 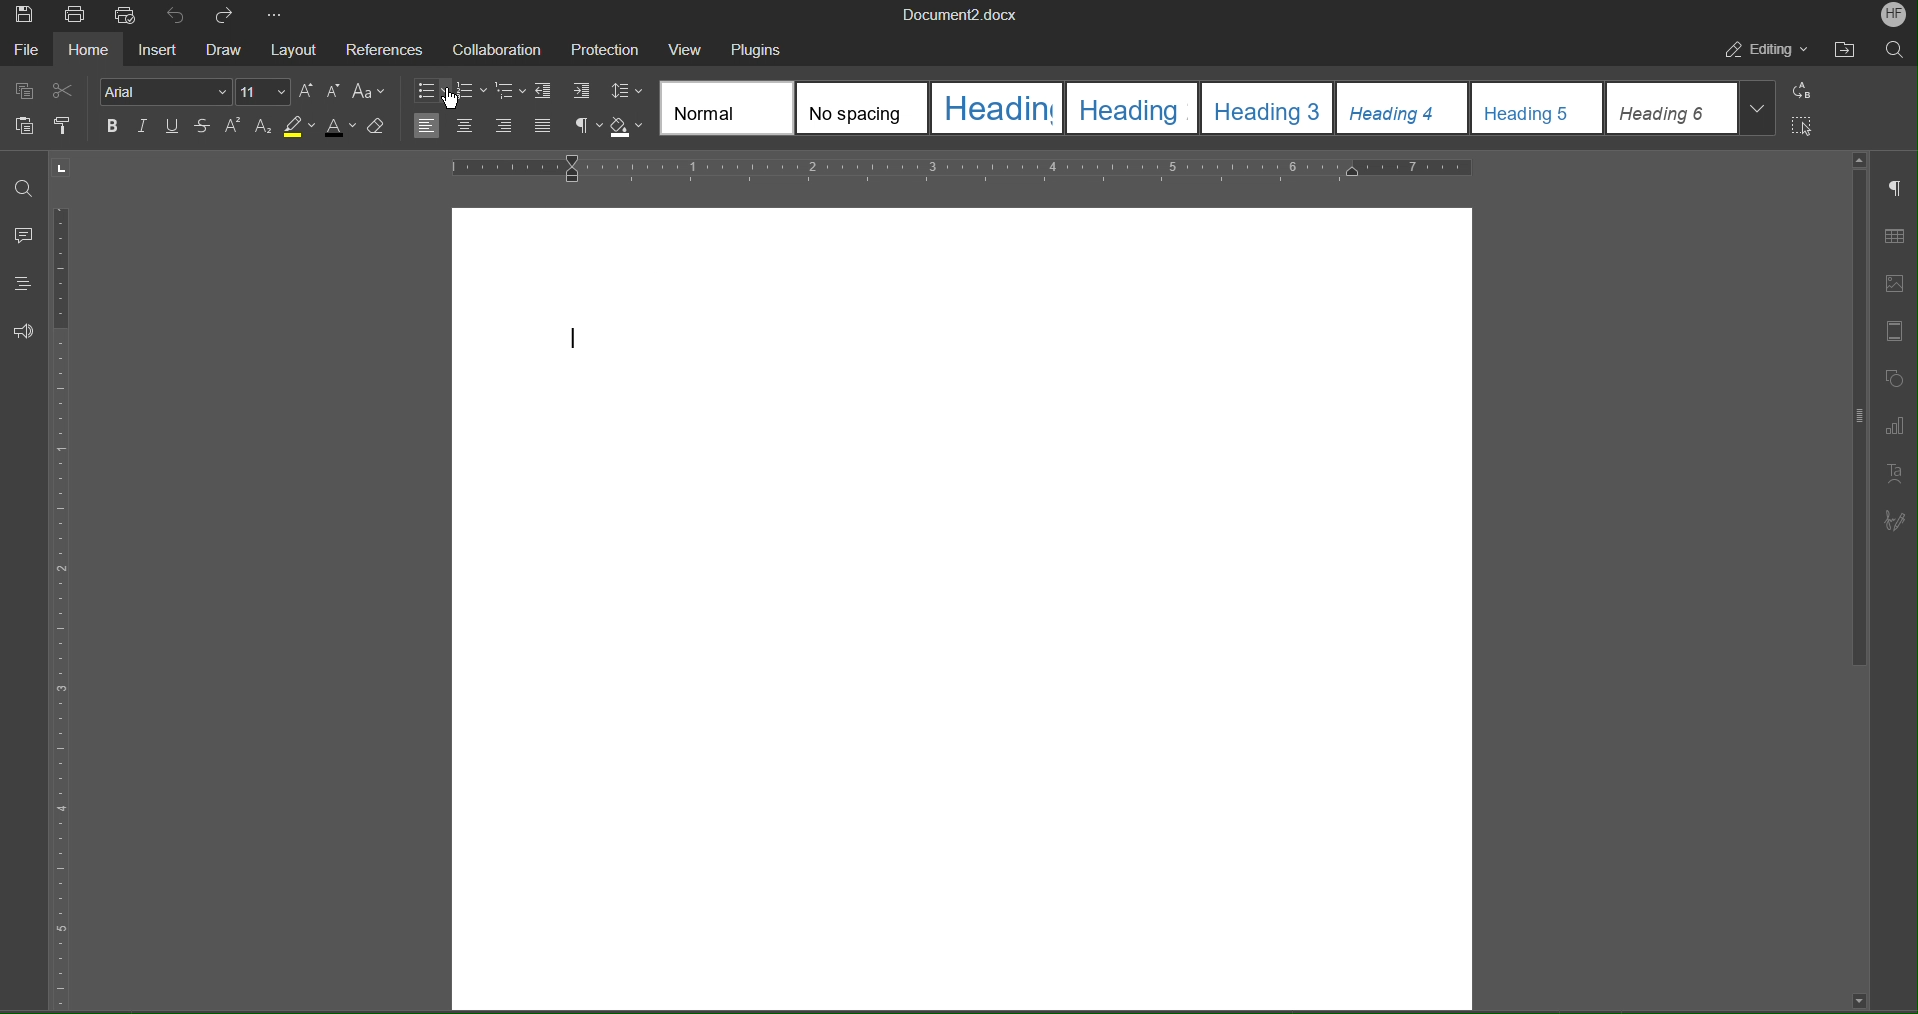 I want to click on Feedback and Support, so click(x=29, y=331).